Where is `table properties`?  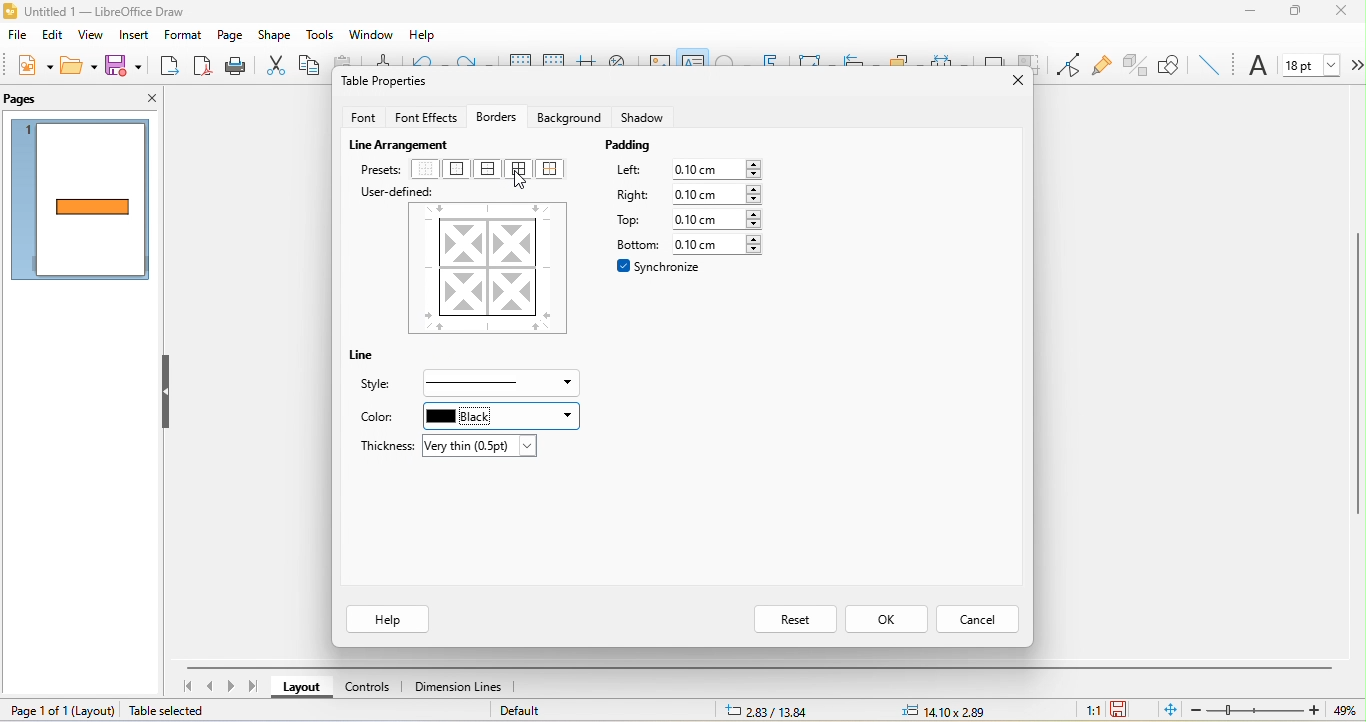
table properties is located at coordinates (388, 84).